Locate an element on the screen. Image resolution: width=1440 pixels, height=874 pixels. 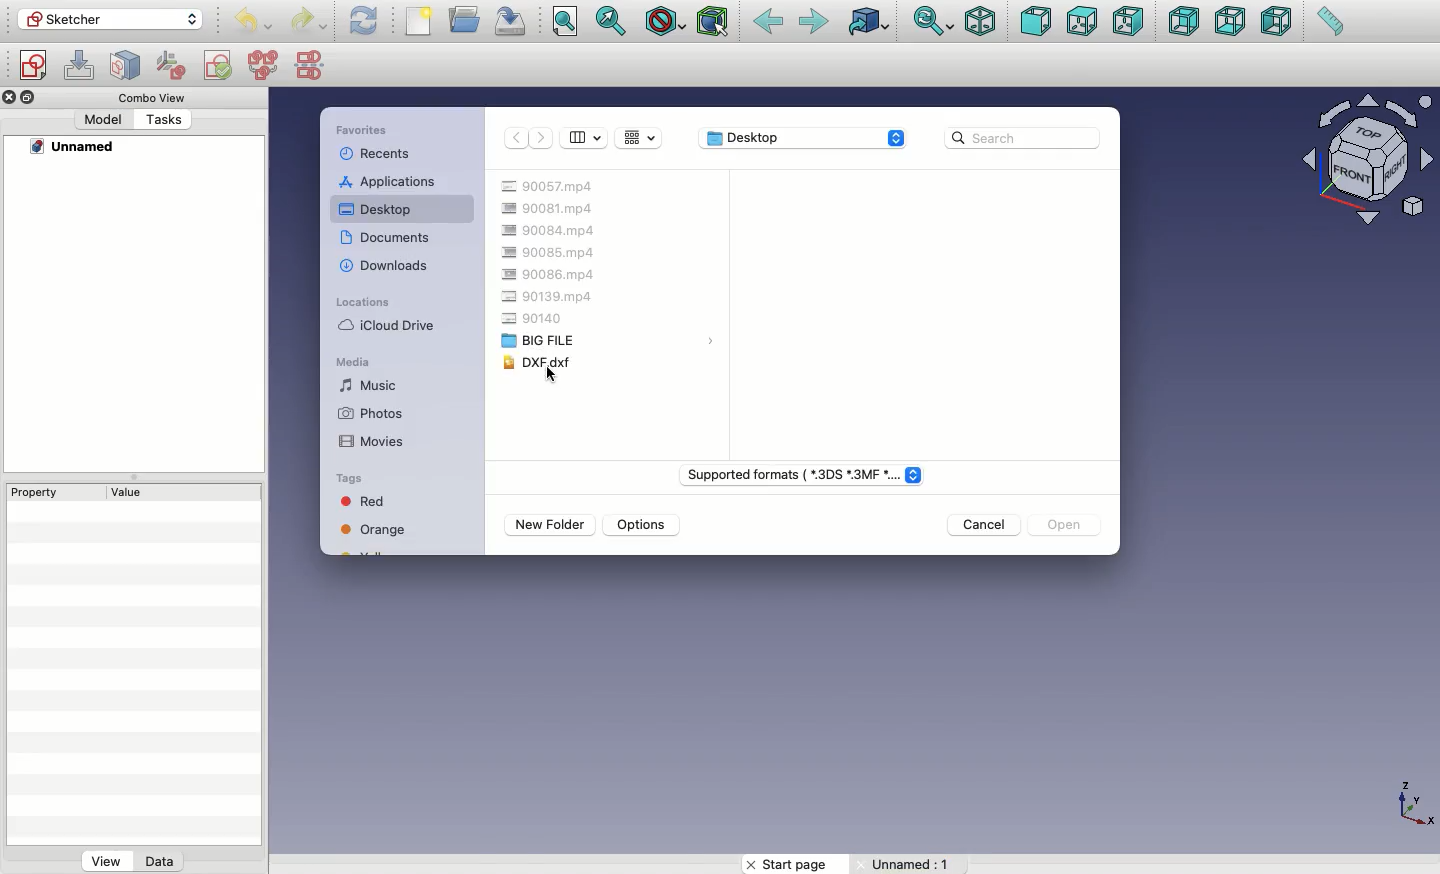
Search is located at coordinates (1028, 136).